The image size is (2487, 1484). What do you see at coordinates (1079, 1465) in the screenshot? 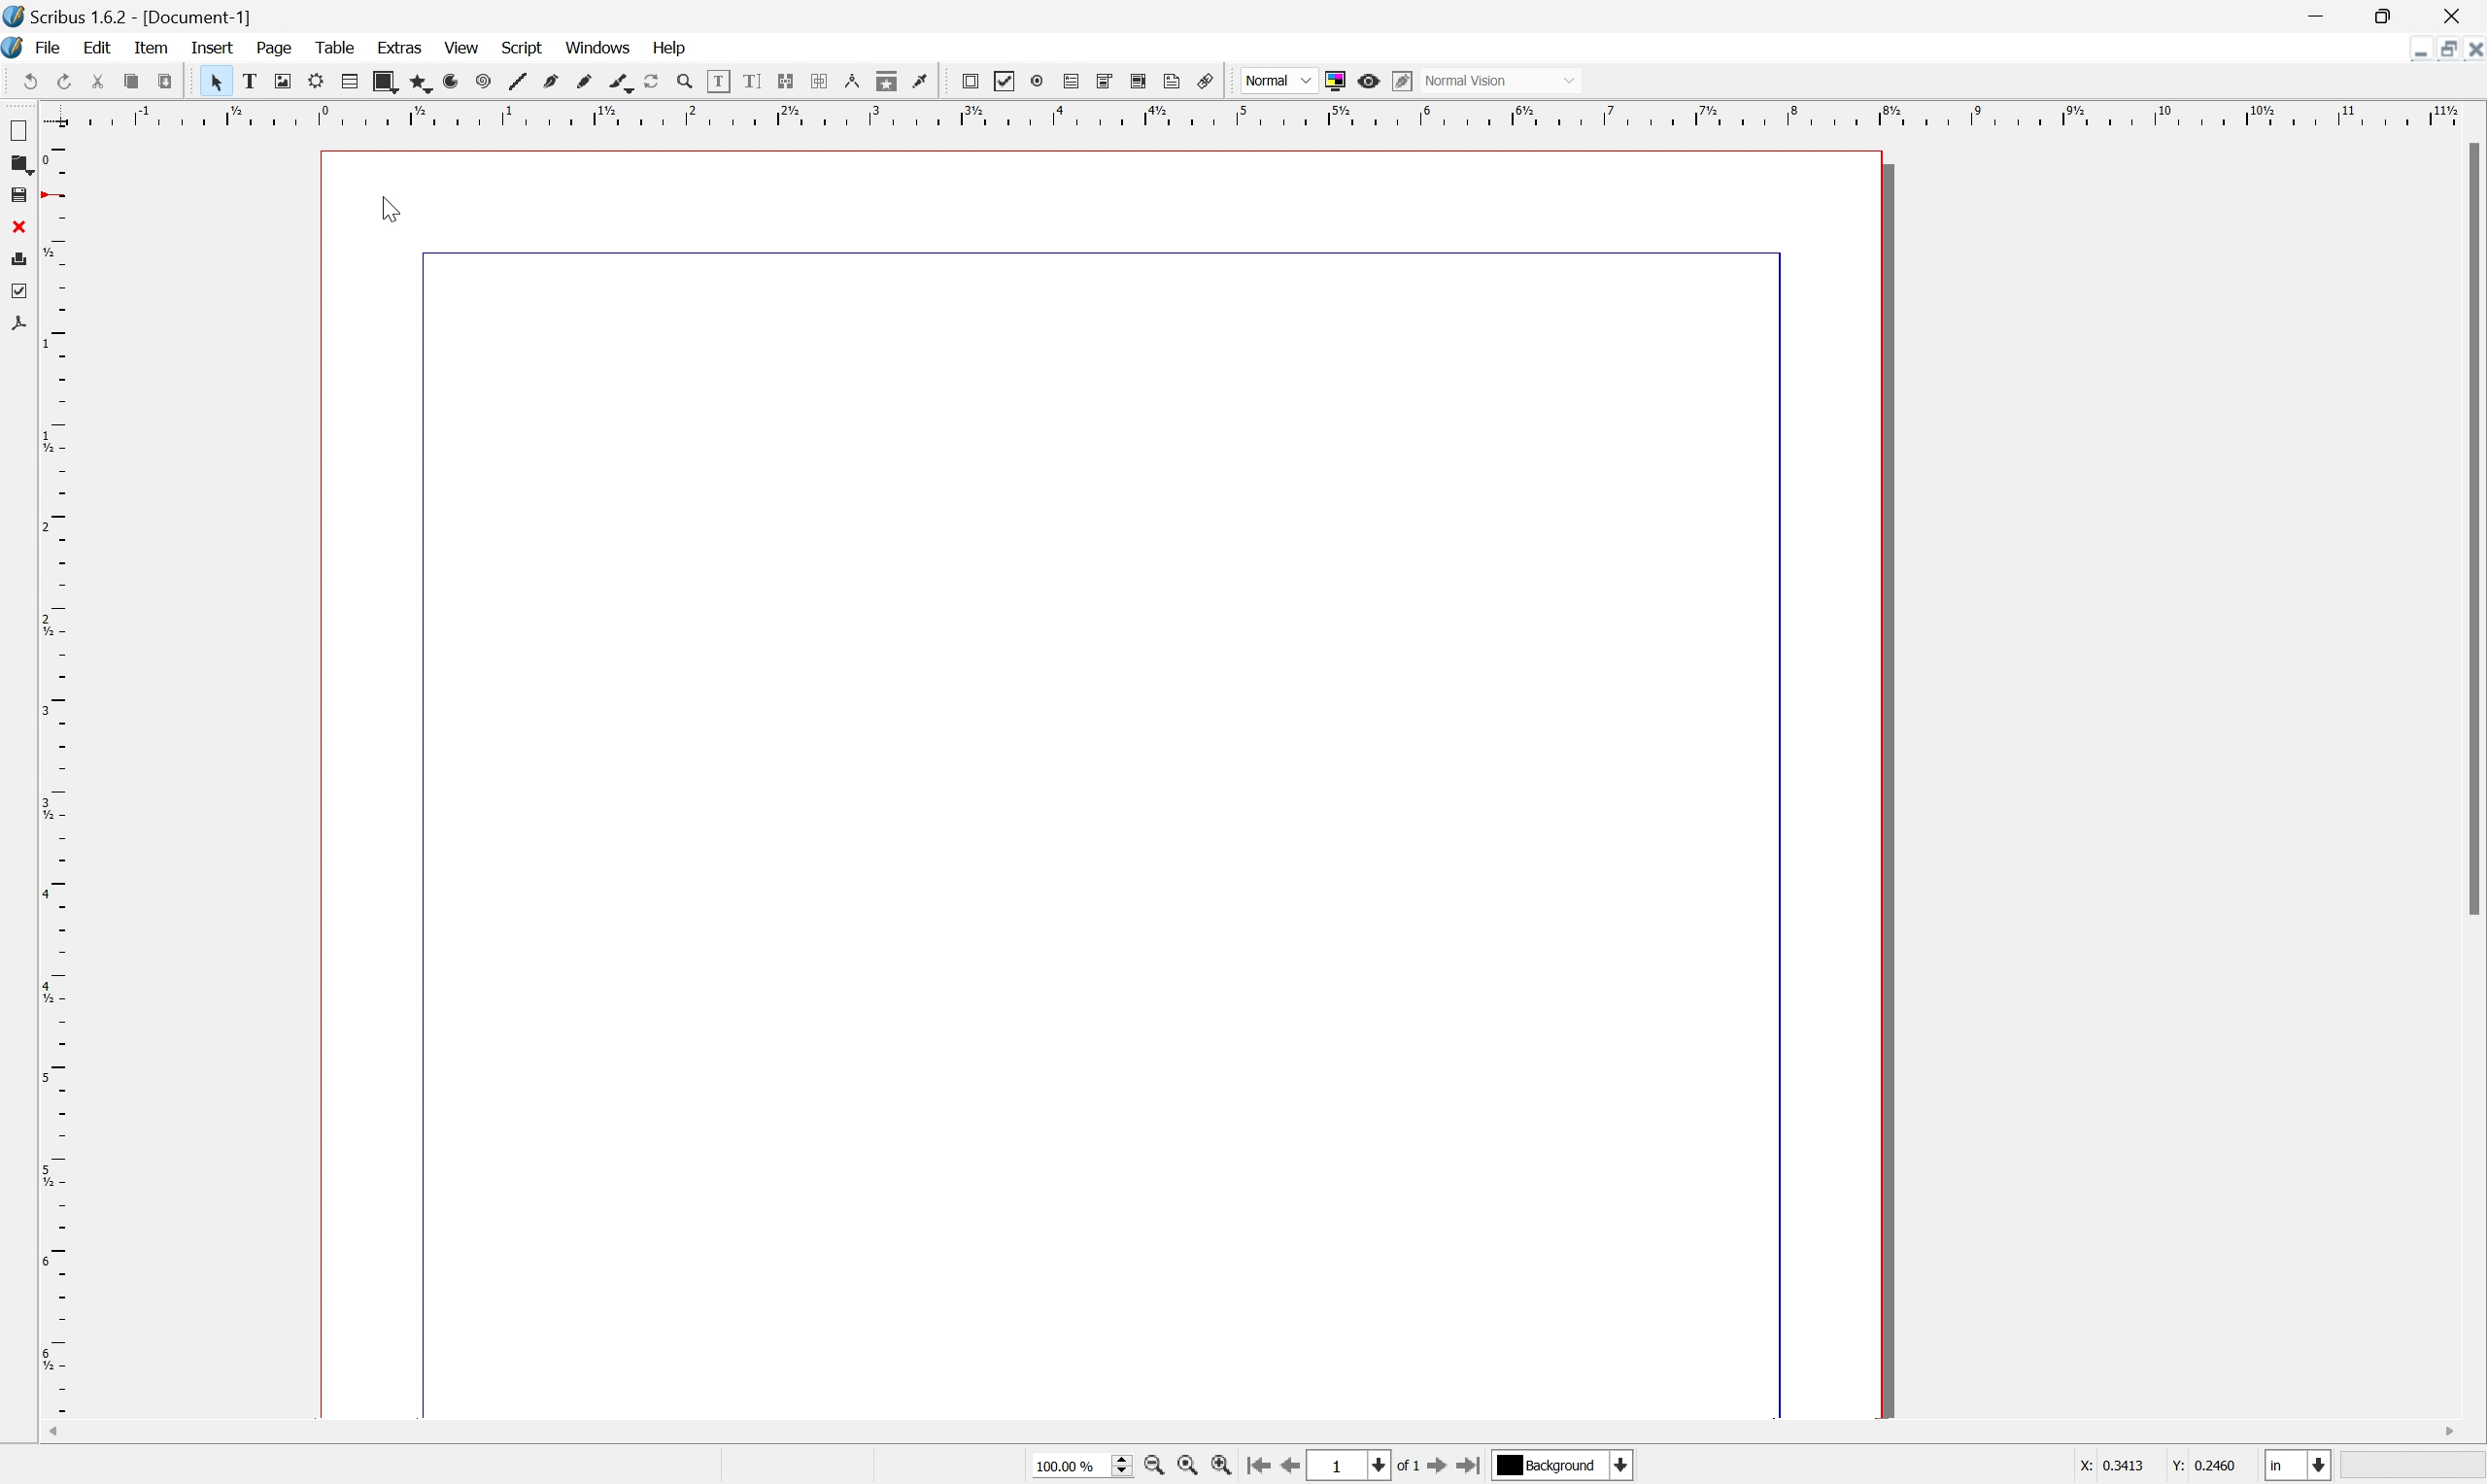
I see `100.00%` at bounding box center [1079, 1465].